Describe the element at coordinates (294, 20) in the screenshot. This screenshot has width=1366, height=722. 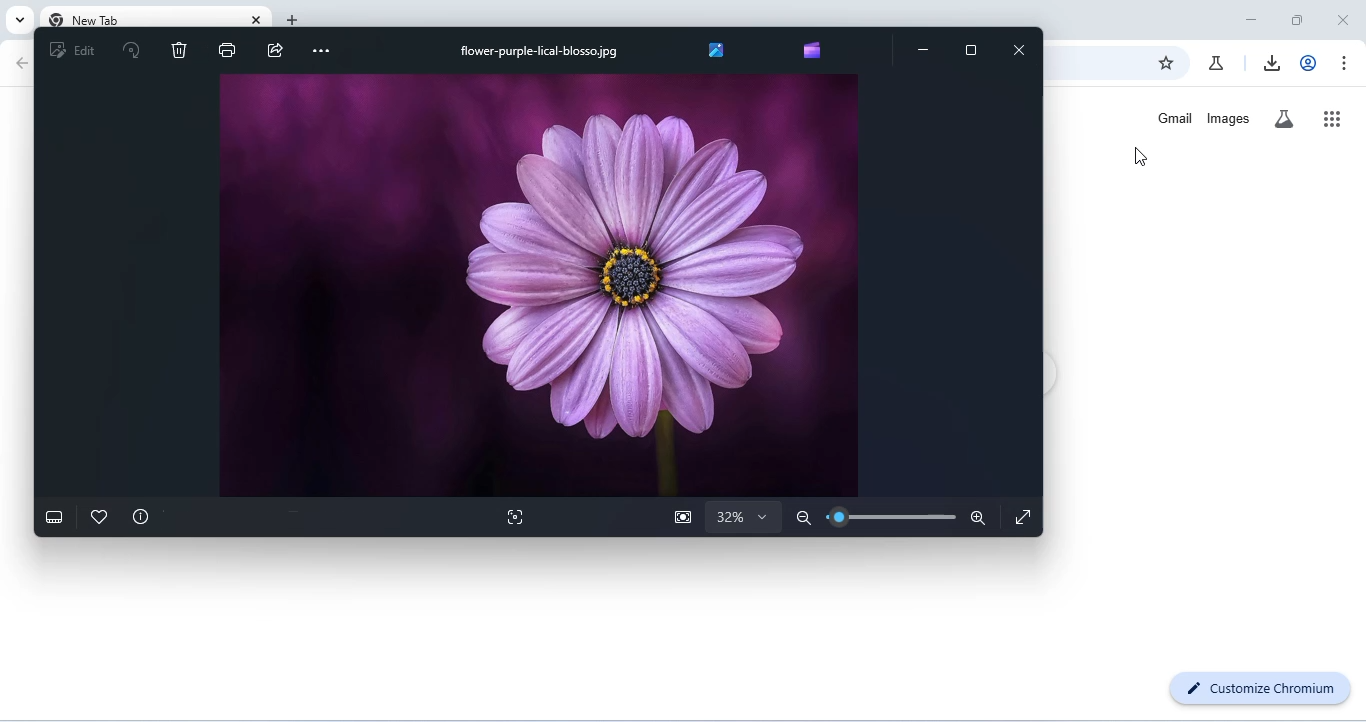
I see `add new tab` at that location.